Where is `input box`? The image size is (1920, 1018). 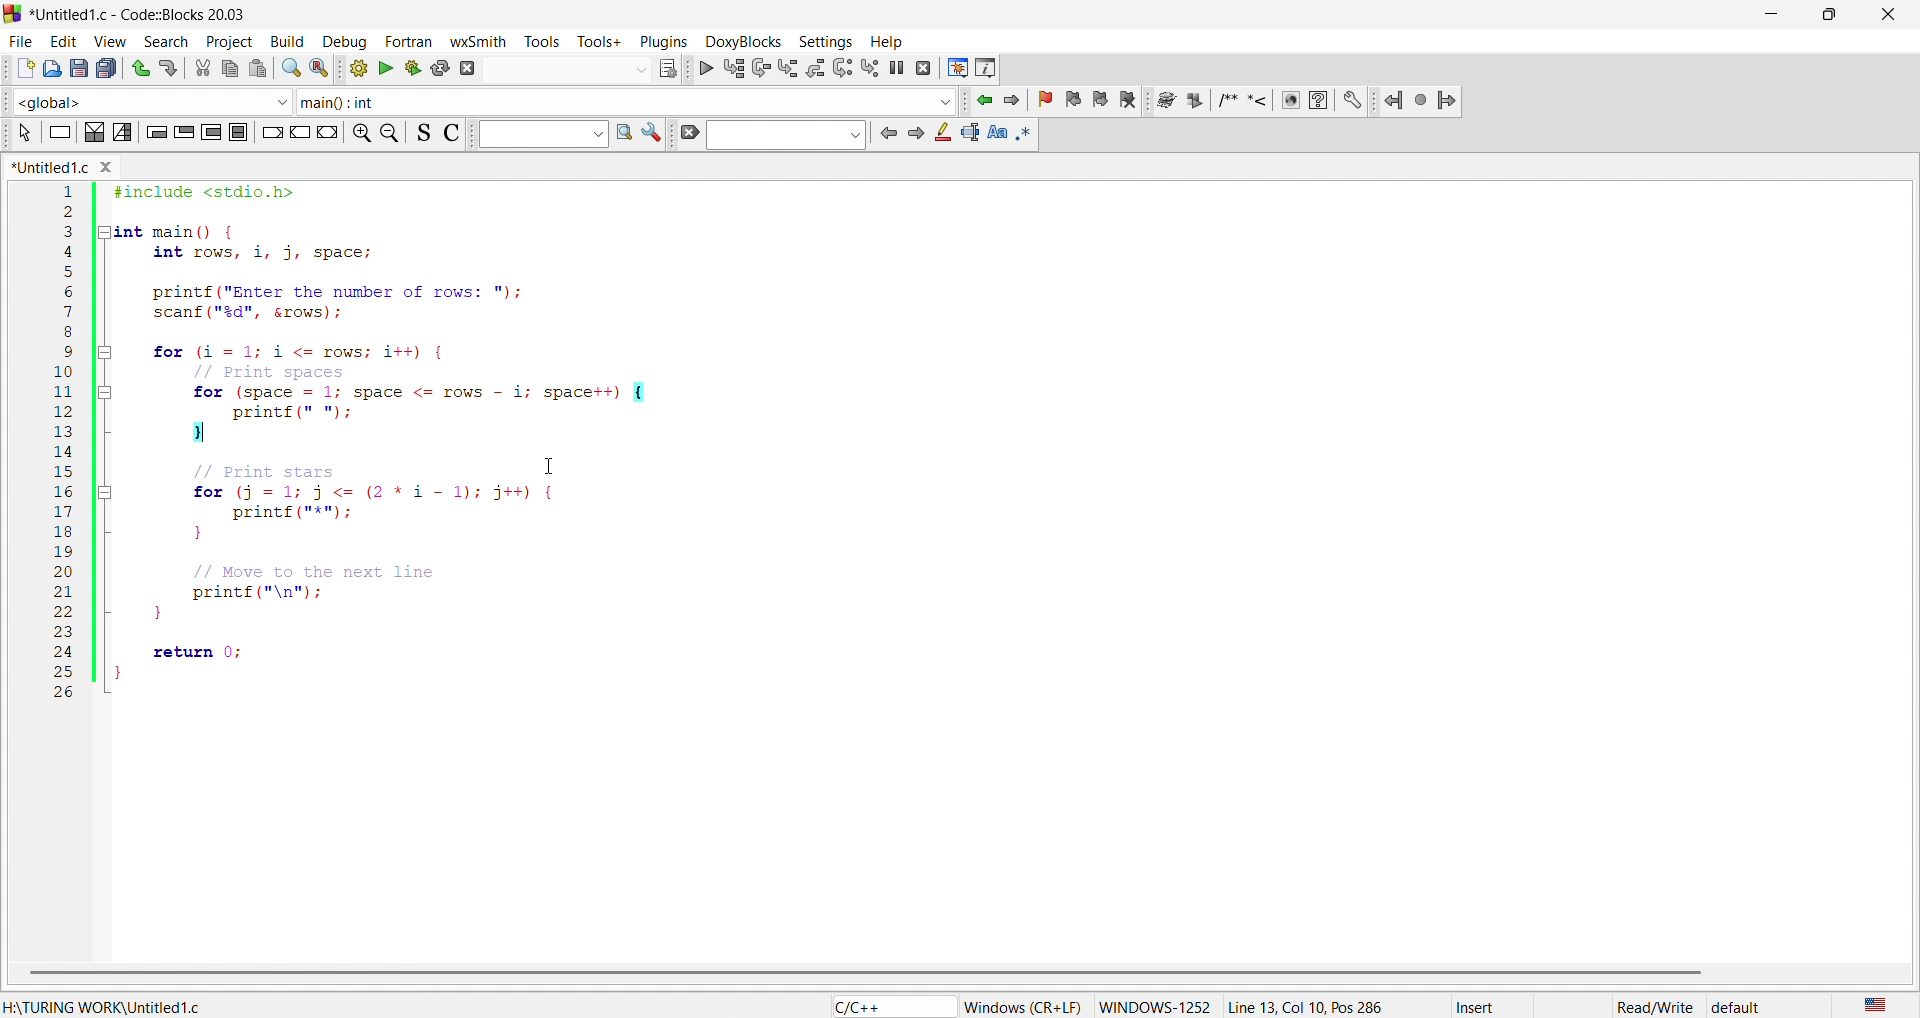 input box is located at coordinates (538, 134).